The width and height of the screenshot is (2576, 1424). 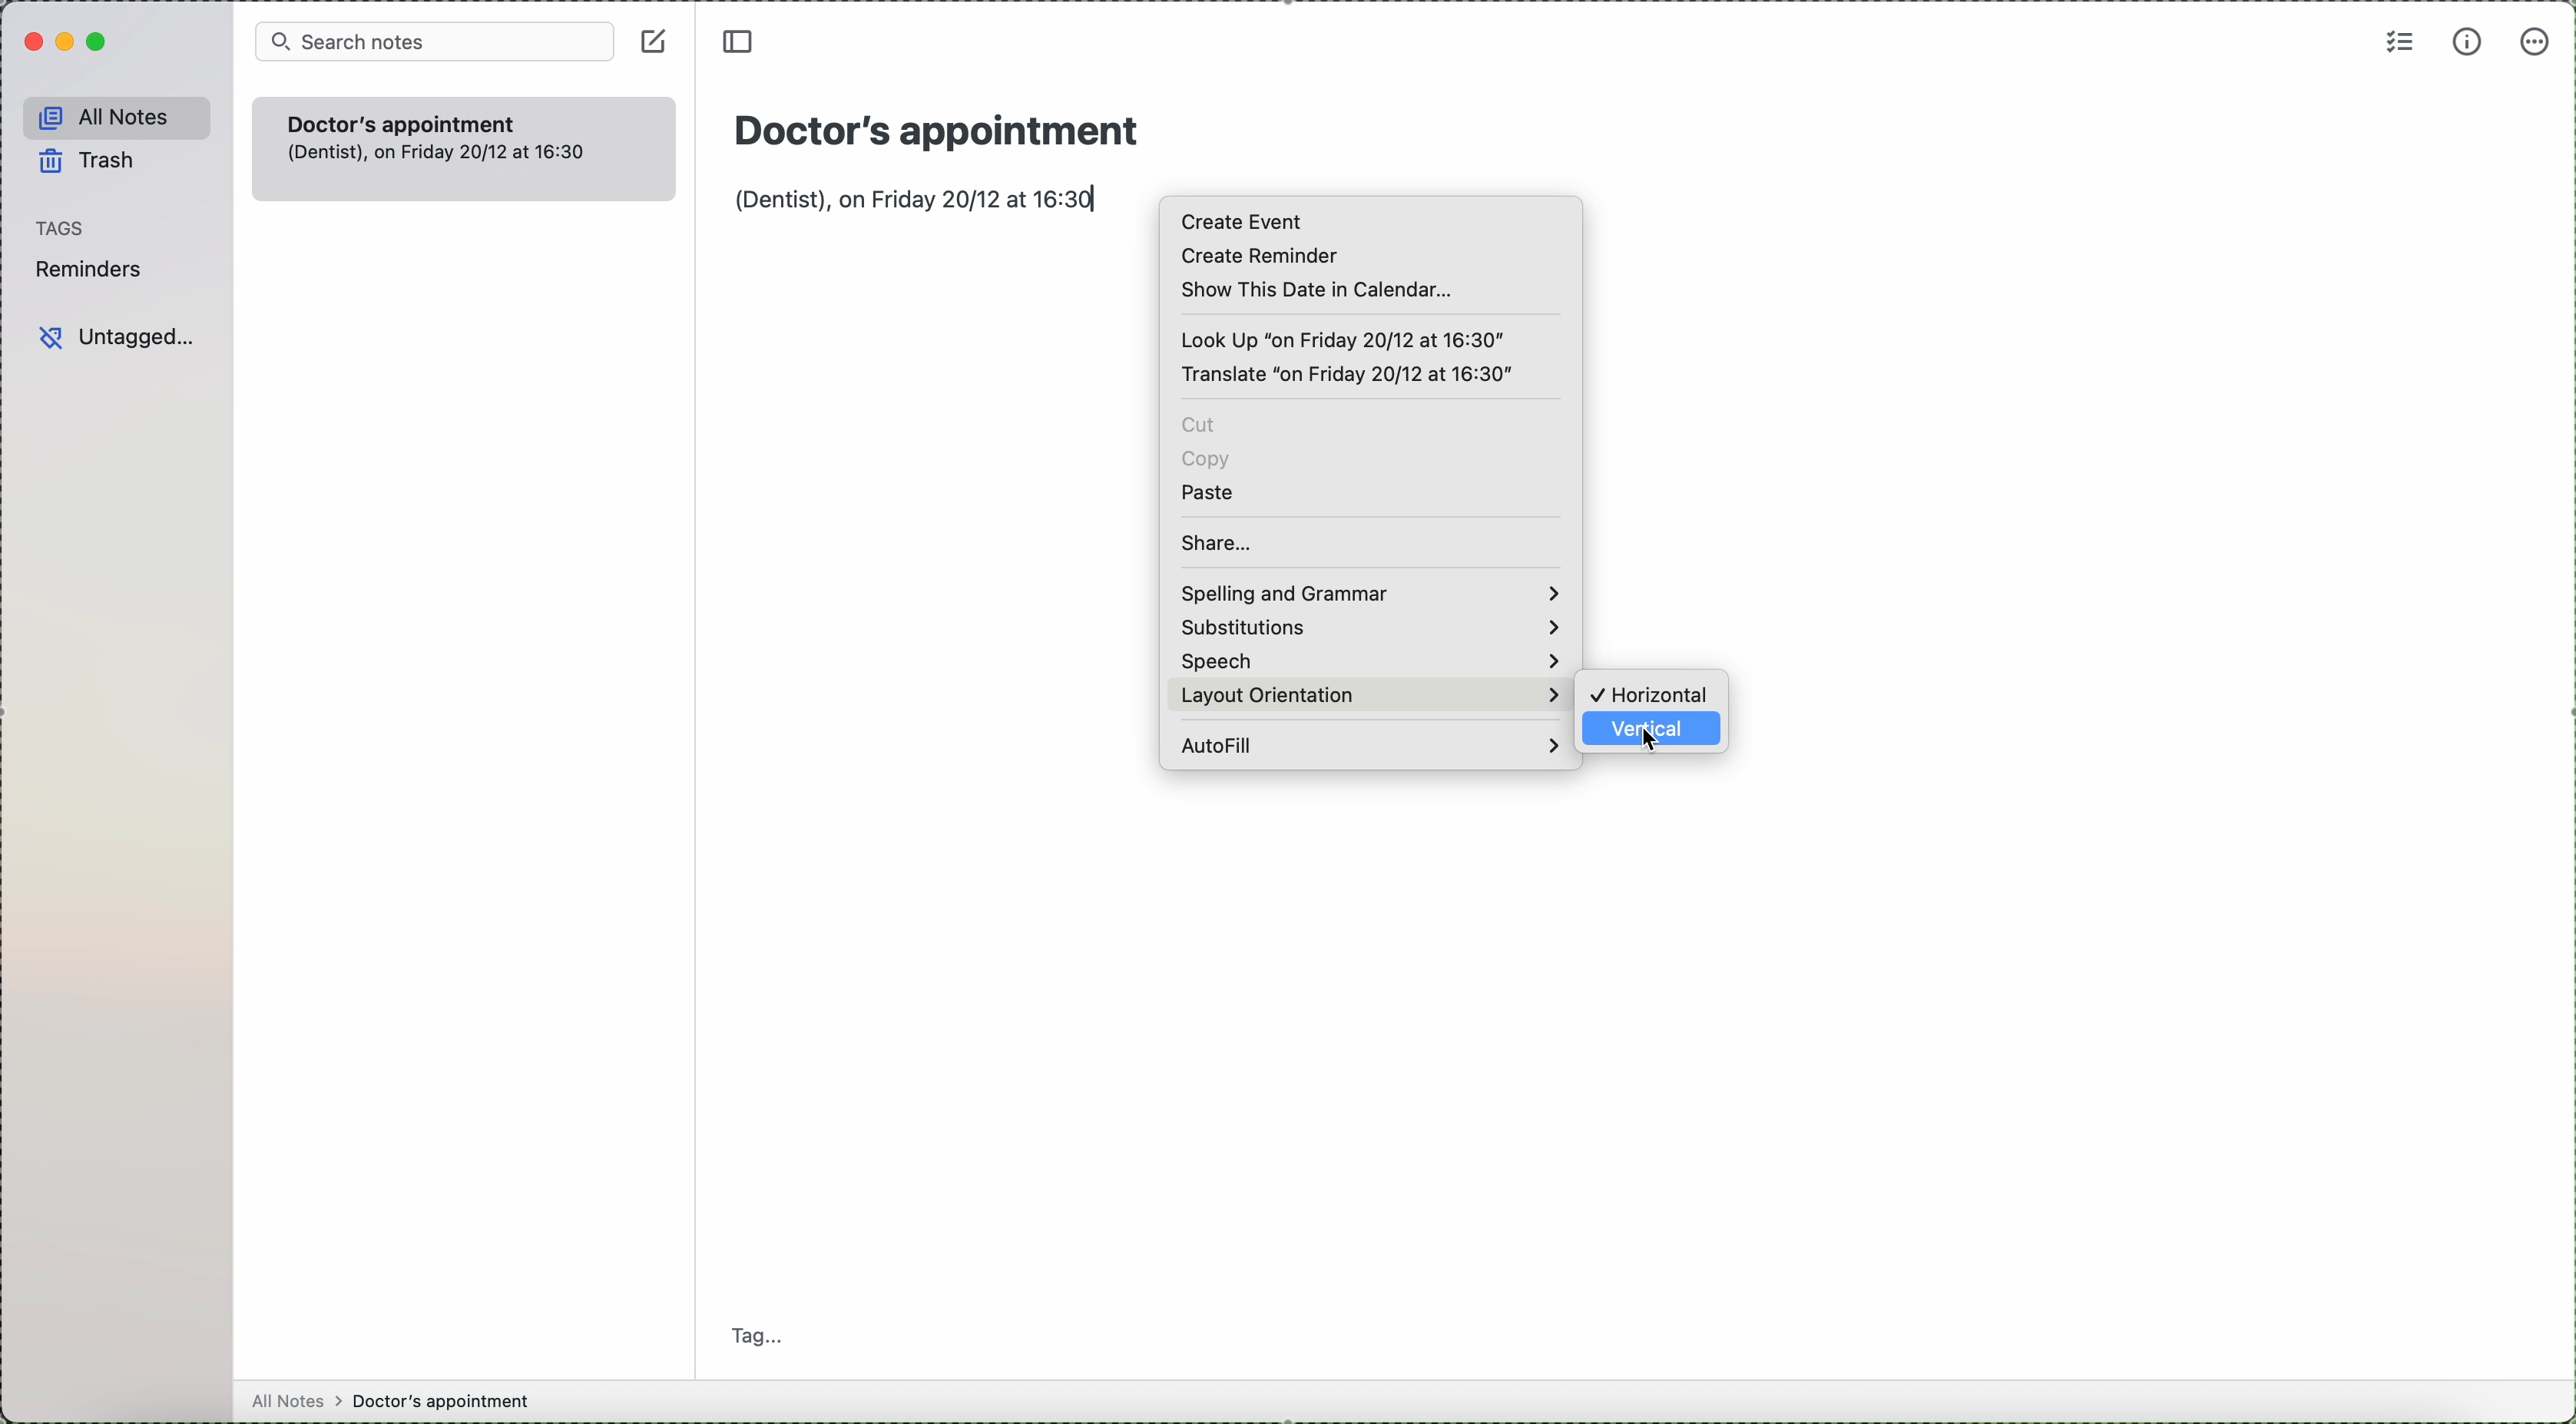 What do you see at coordinates (2468, 42) in the screenshot?
I see `metrics` at bounding box center [2468, 42].